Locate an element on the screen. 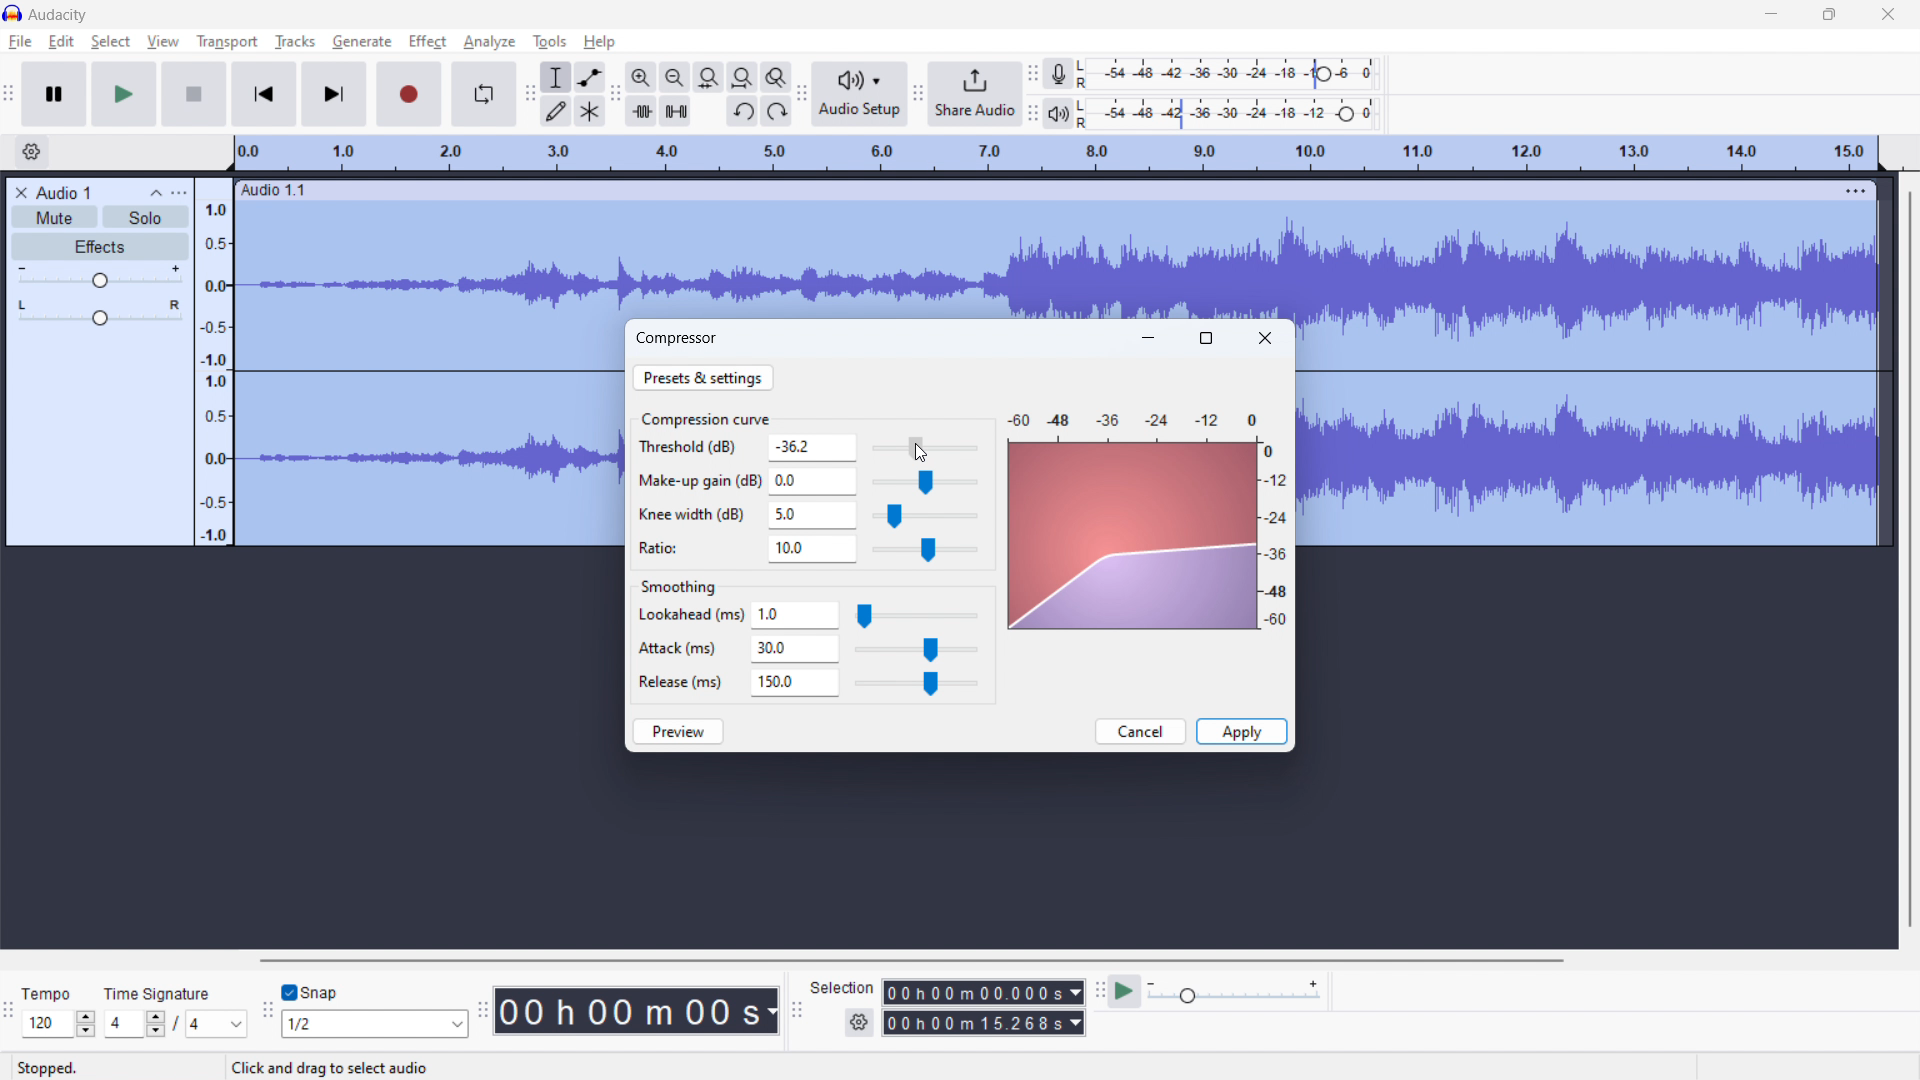  edit toolbar is located at coordinates (615, 93).